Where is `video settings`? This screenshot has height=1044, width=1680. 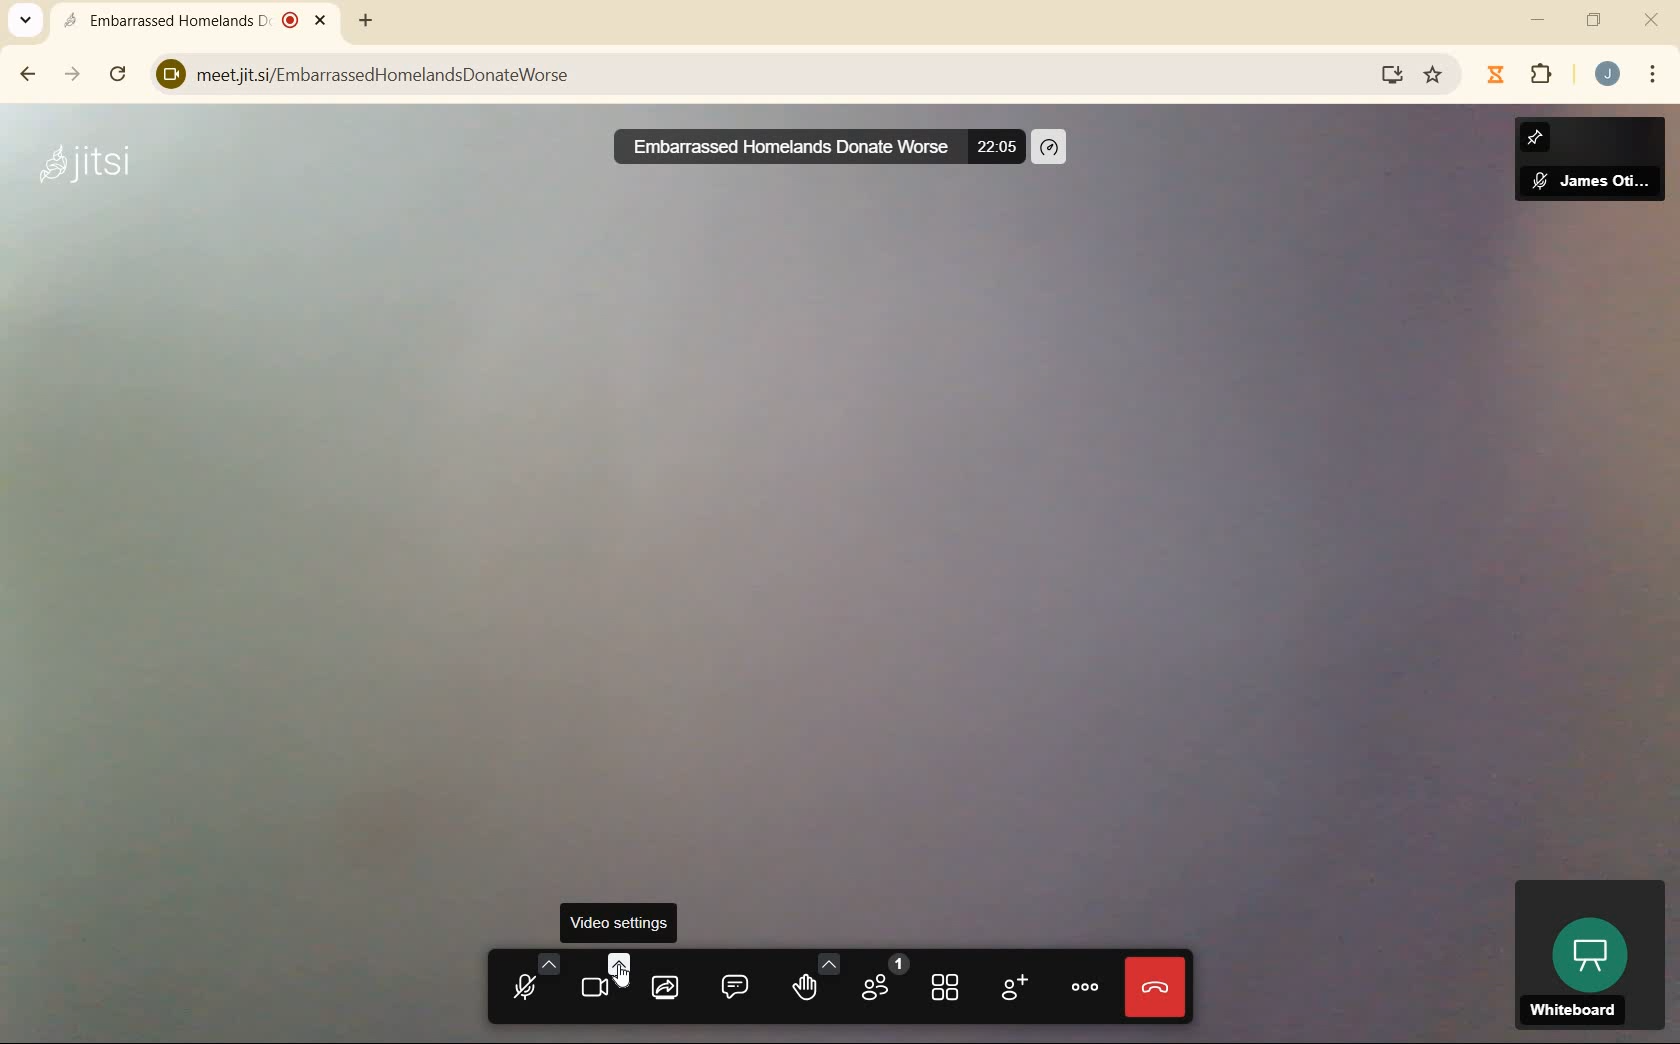
video settings is located at coordinates (623, 922).